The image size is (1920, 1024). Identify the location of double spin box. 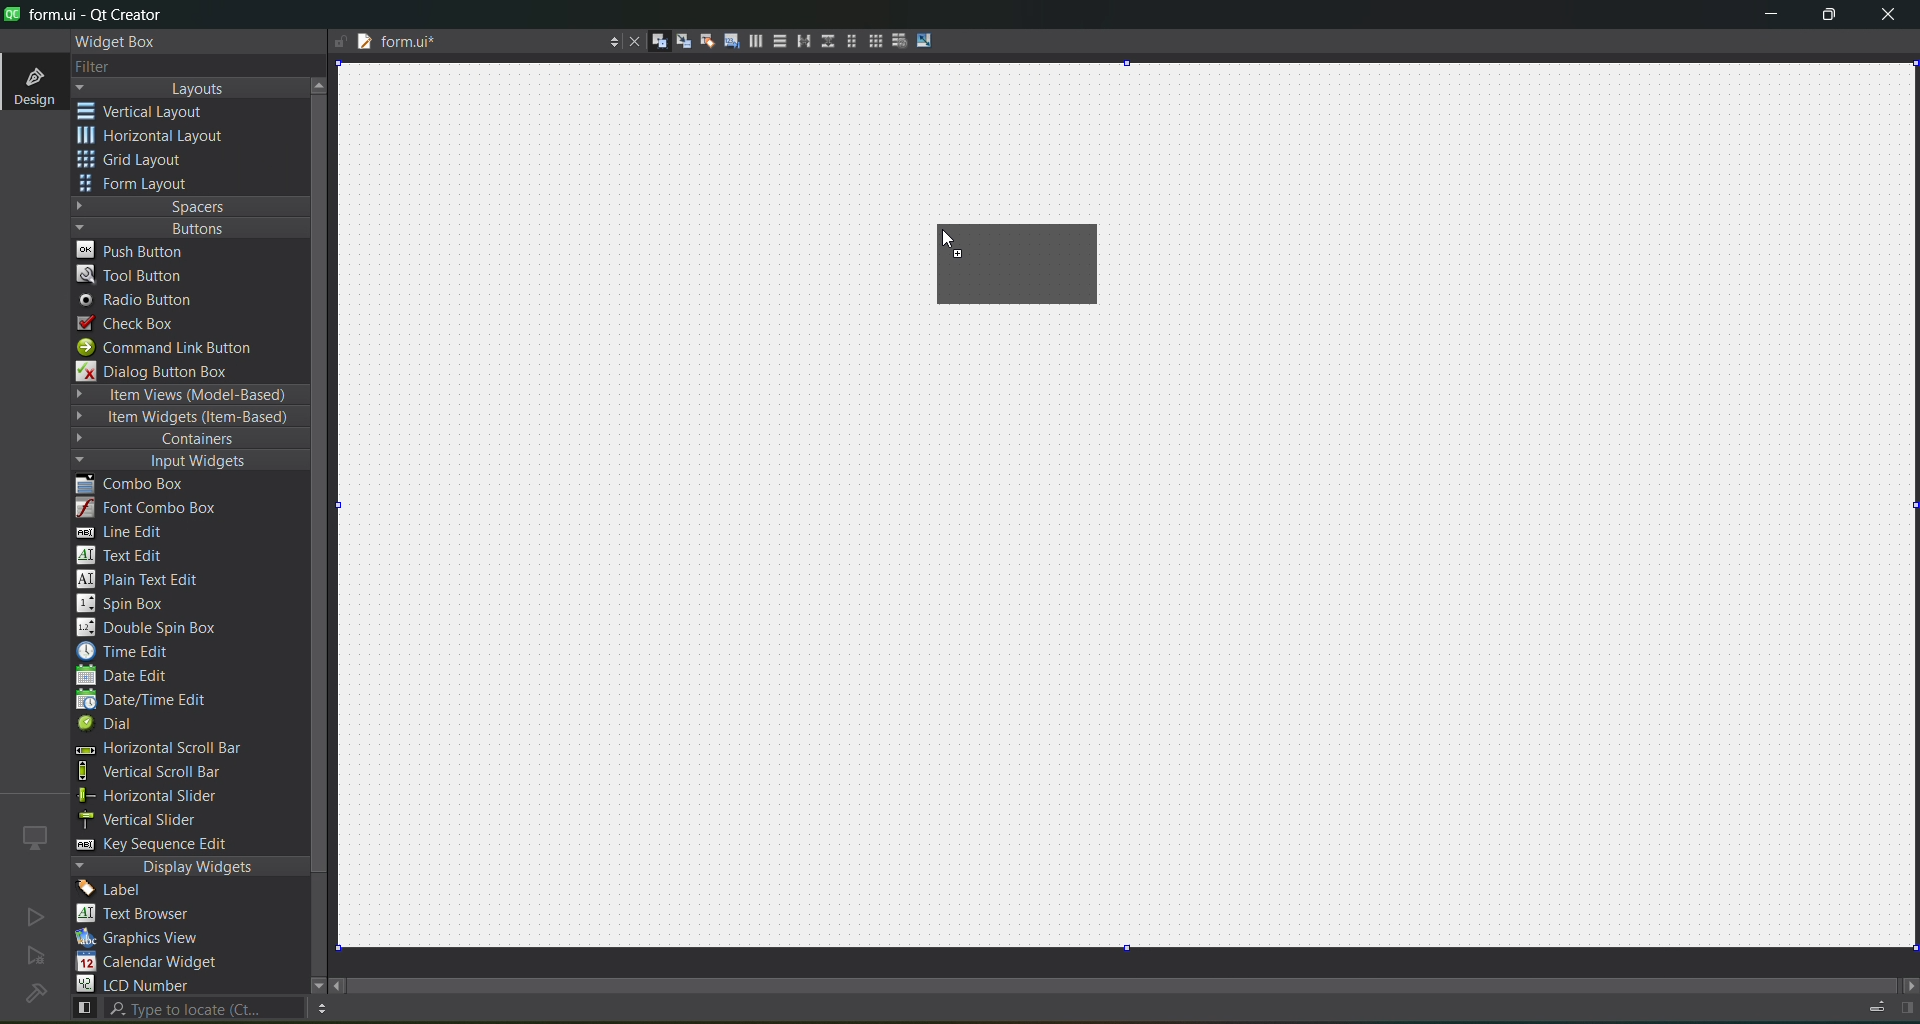
(161, 628).